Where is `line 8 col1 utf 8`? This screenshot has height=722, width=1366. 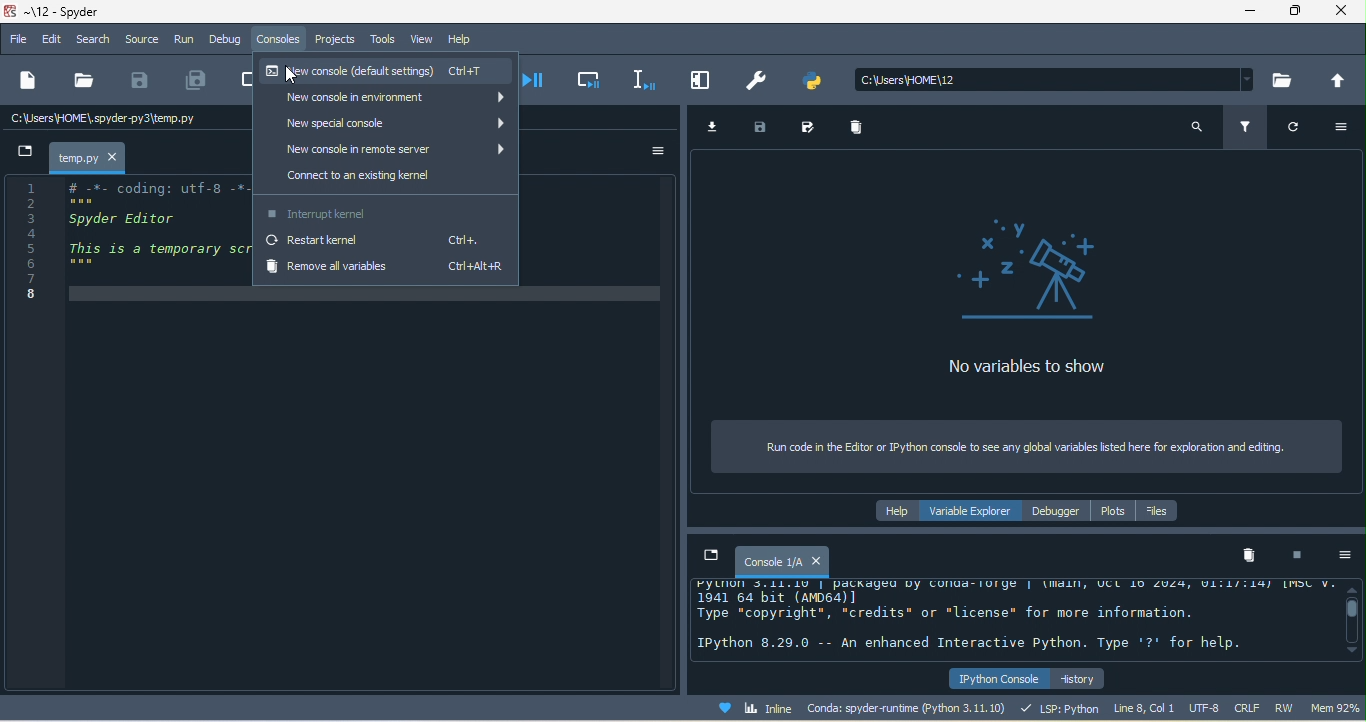
line 8 col1 utf 8 is located at coordinates (1167, 707).